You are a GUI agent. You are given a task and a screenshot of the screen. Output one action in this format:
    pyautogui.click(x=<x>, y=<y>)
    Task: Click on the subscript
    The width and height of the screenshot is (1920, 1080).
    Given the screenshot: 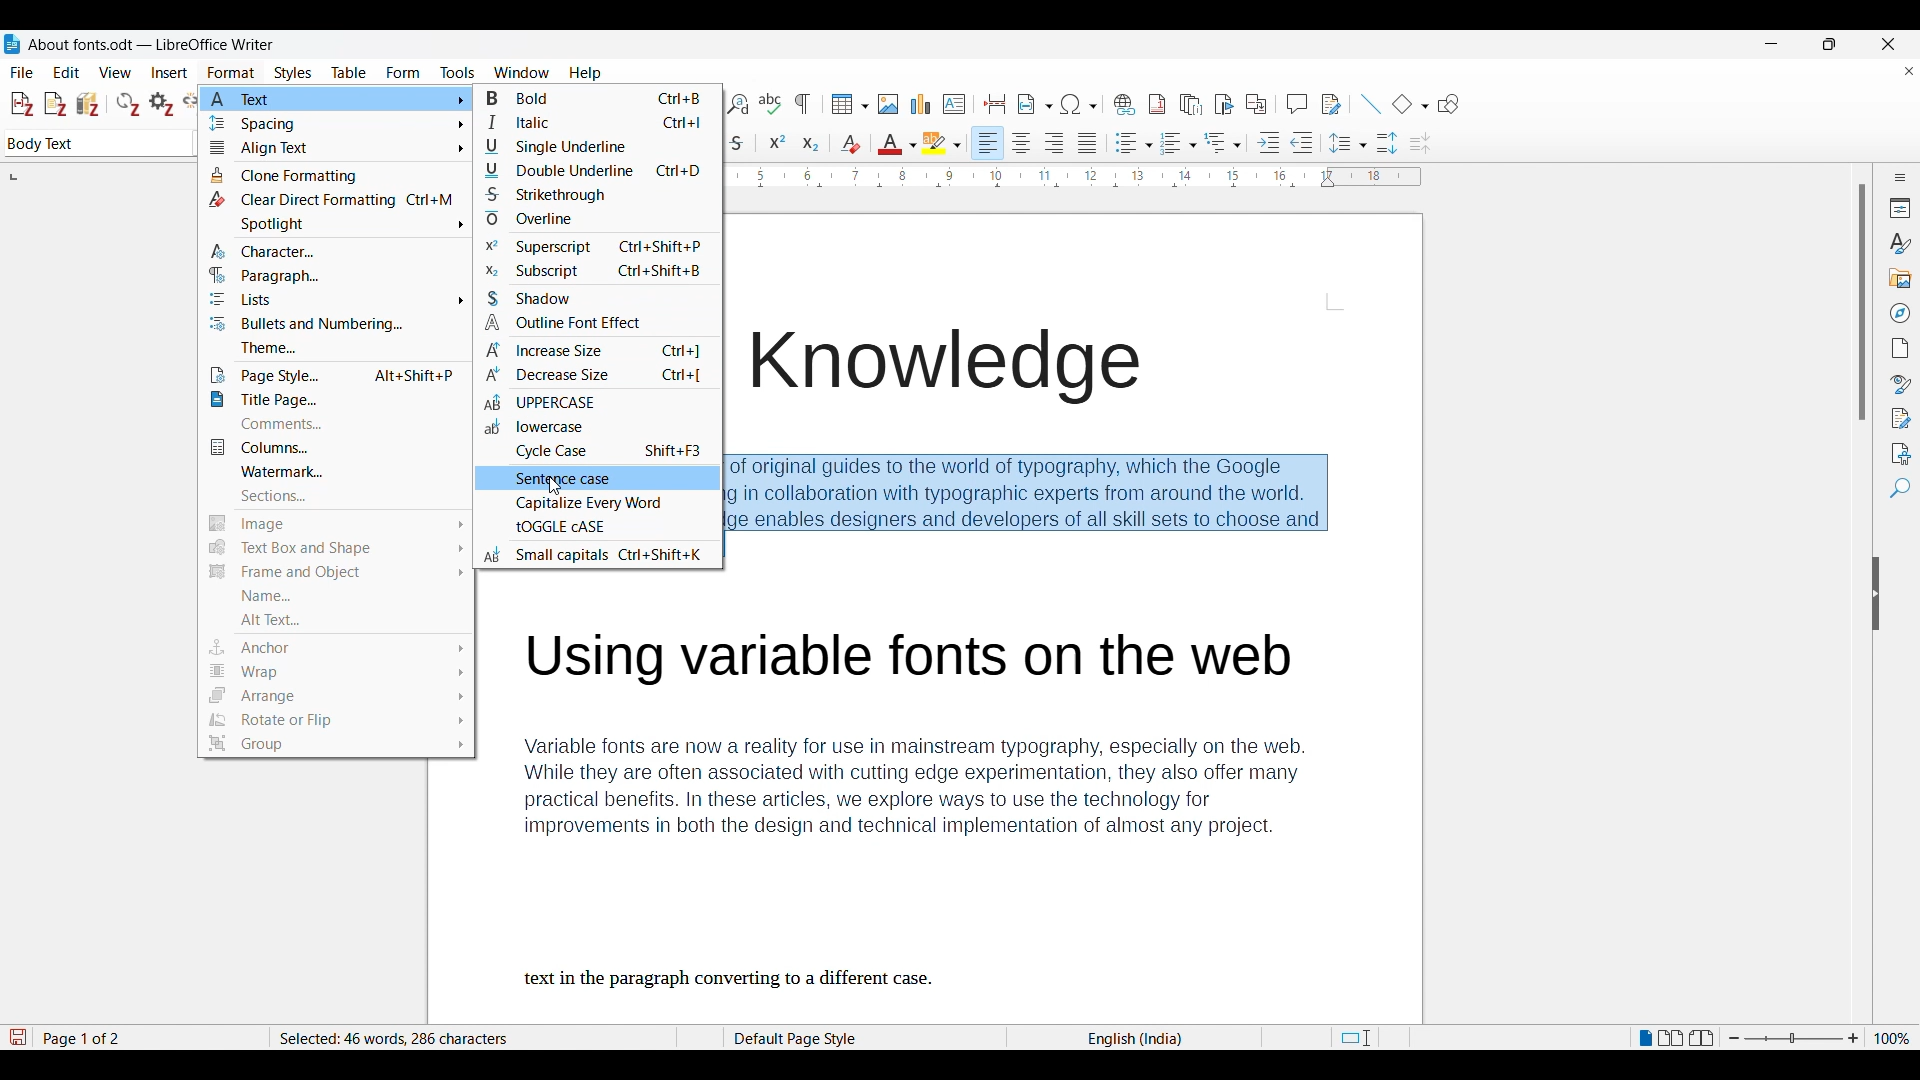 What is the action you would take?
    pyautogui.click(x=592, y=273)
    